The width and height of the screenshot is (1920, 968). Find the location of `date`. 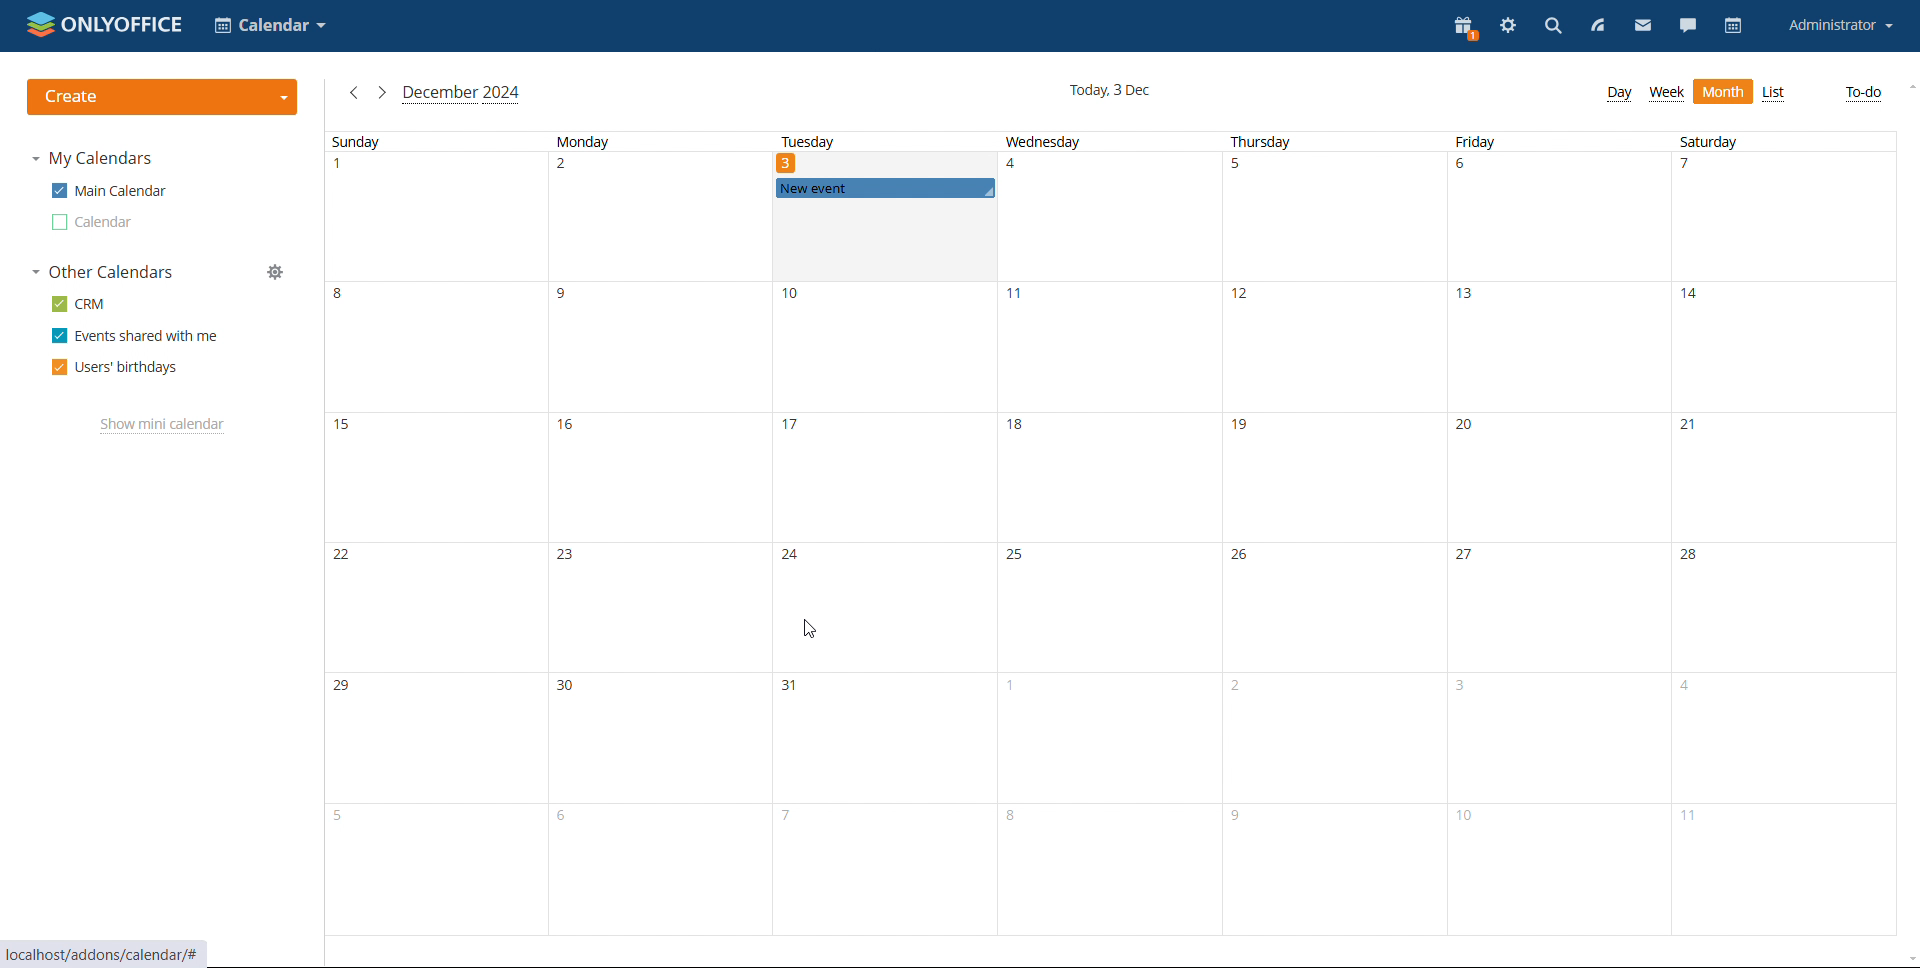

date is located at coordinates (434, 604).